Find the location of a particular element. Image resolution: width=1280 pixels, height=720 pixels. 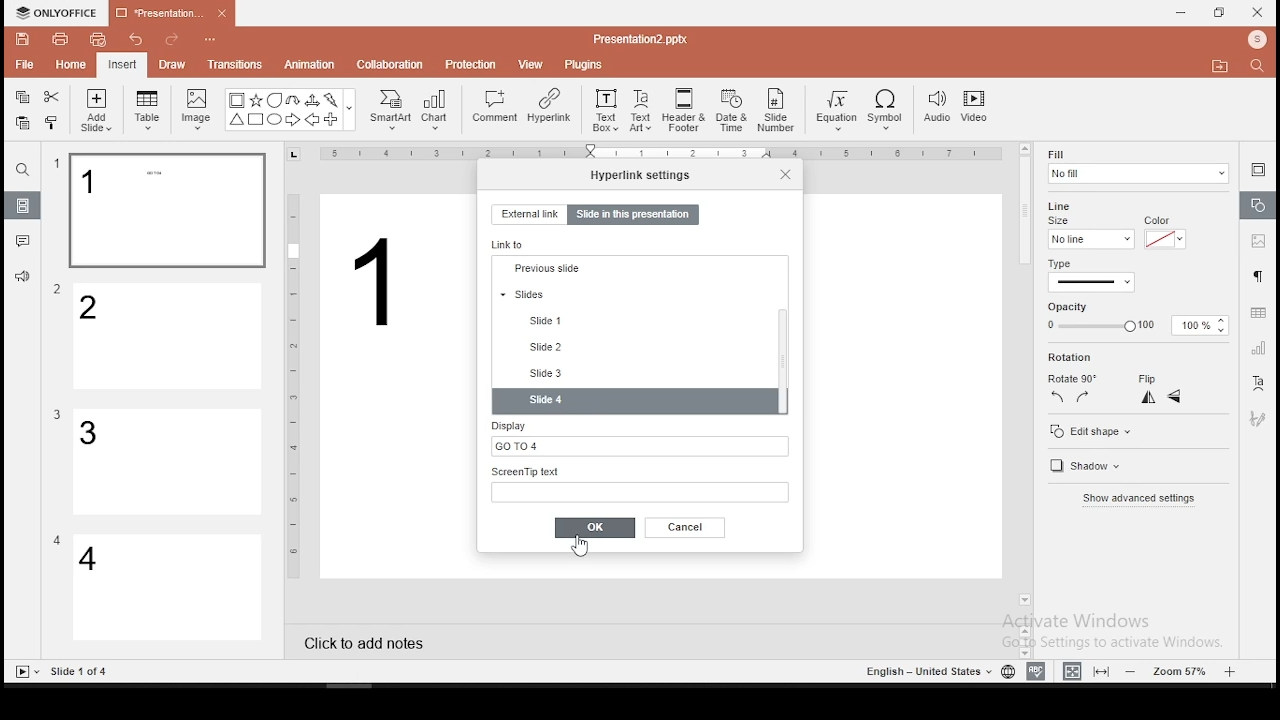

line color is located at coordinates (1163, 238).